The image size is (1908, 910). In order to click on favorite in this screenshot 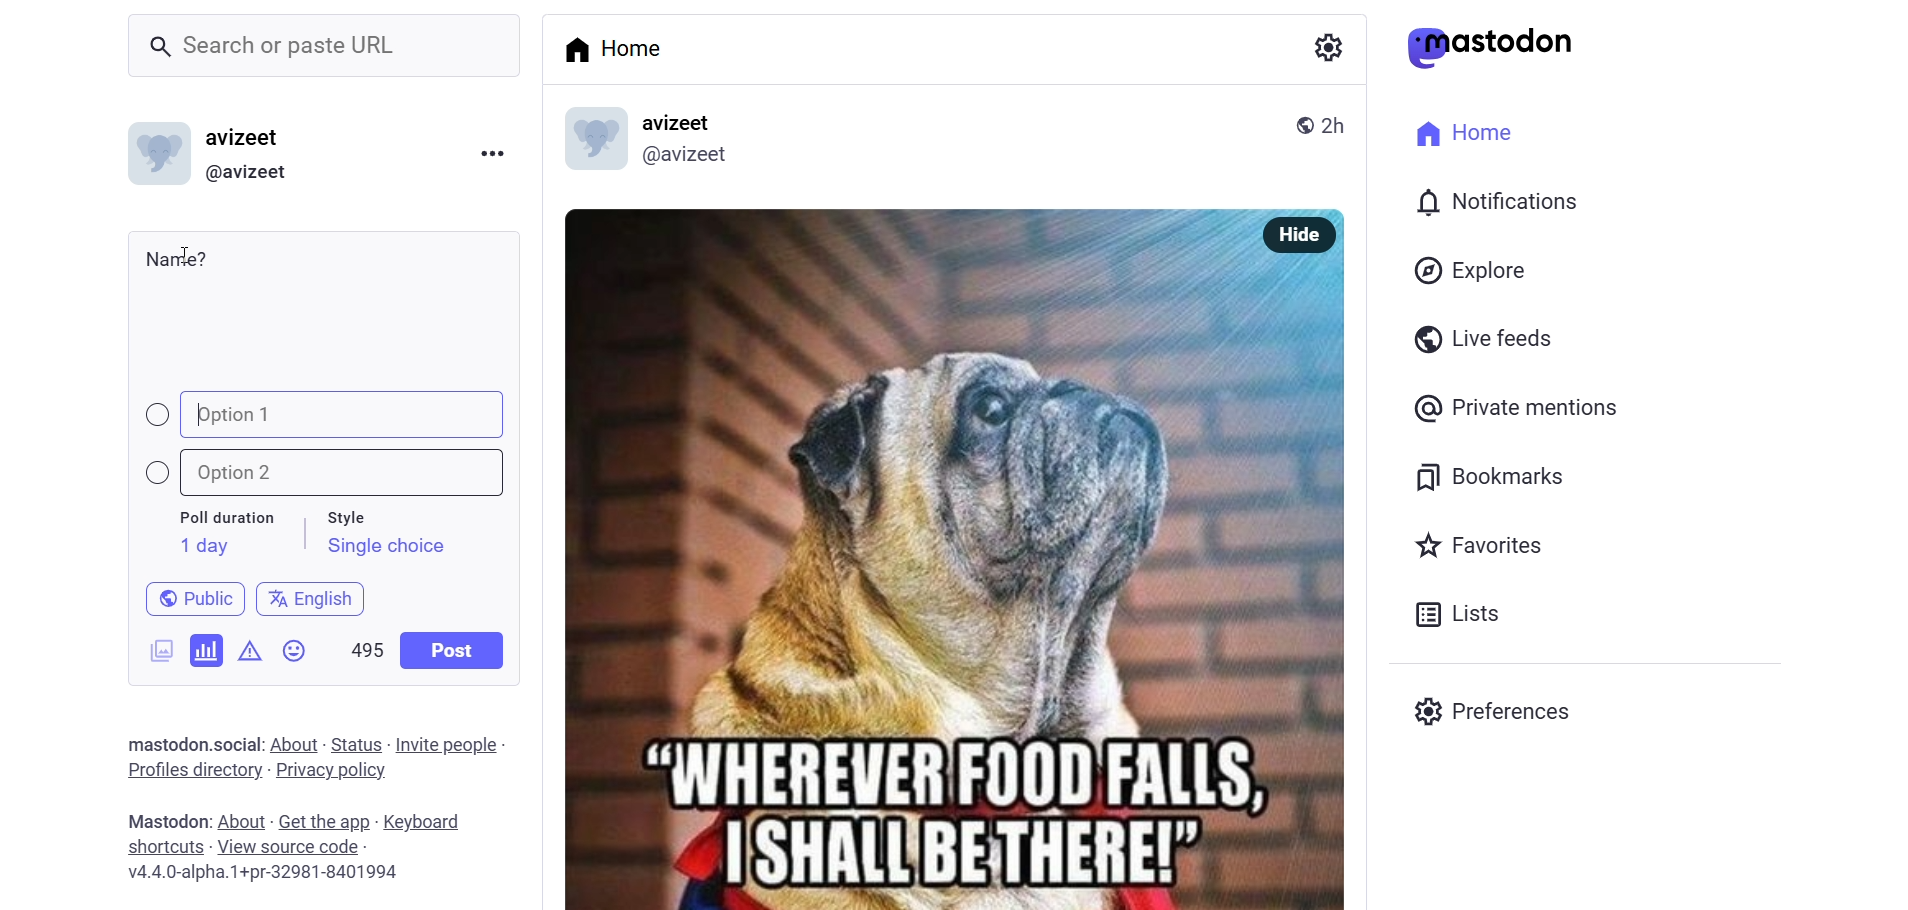, I will do `click(1476, 548)`.